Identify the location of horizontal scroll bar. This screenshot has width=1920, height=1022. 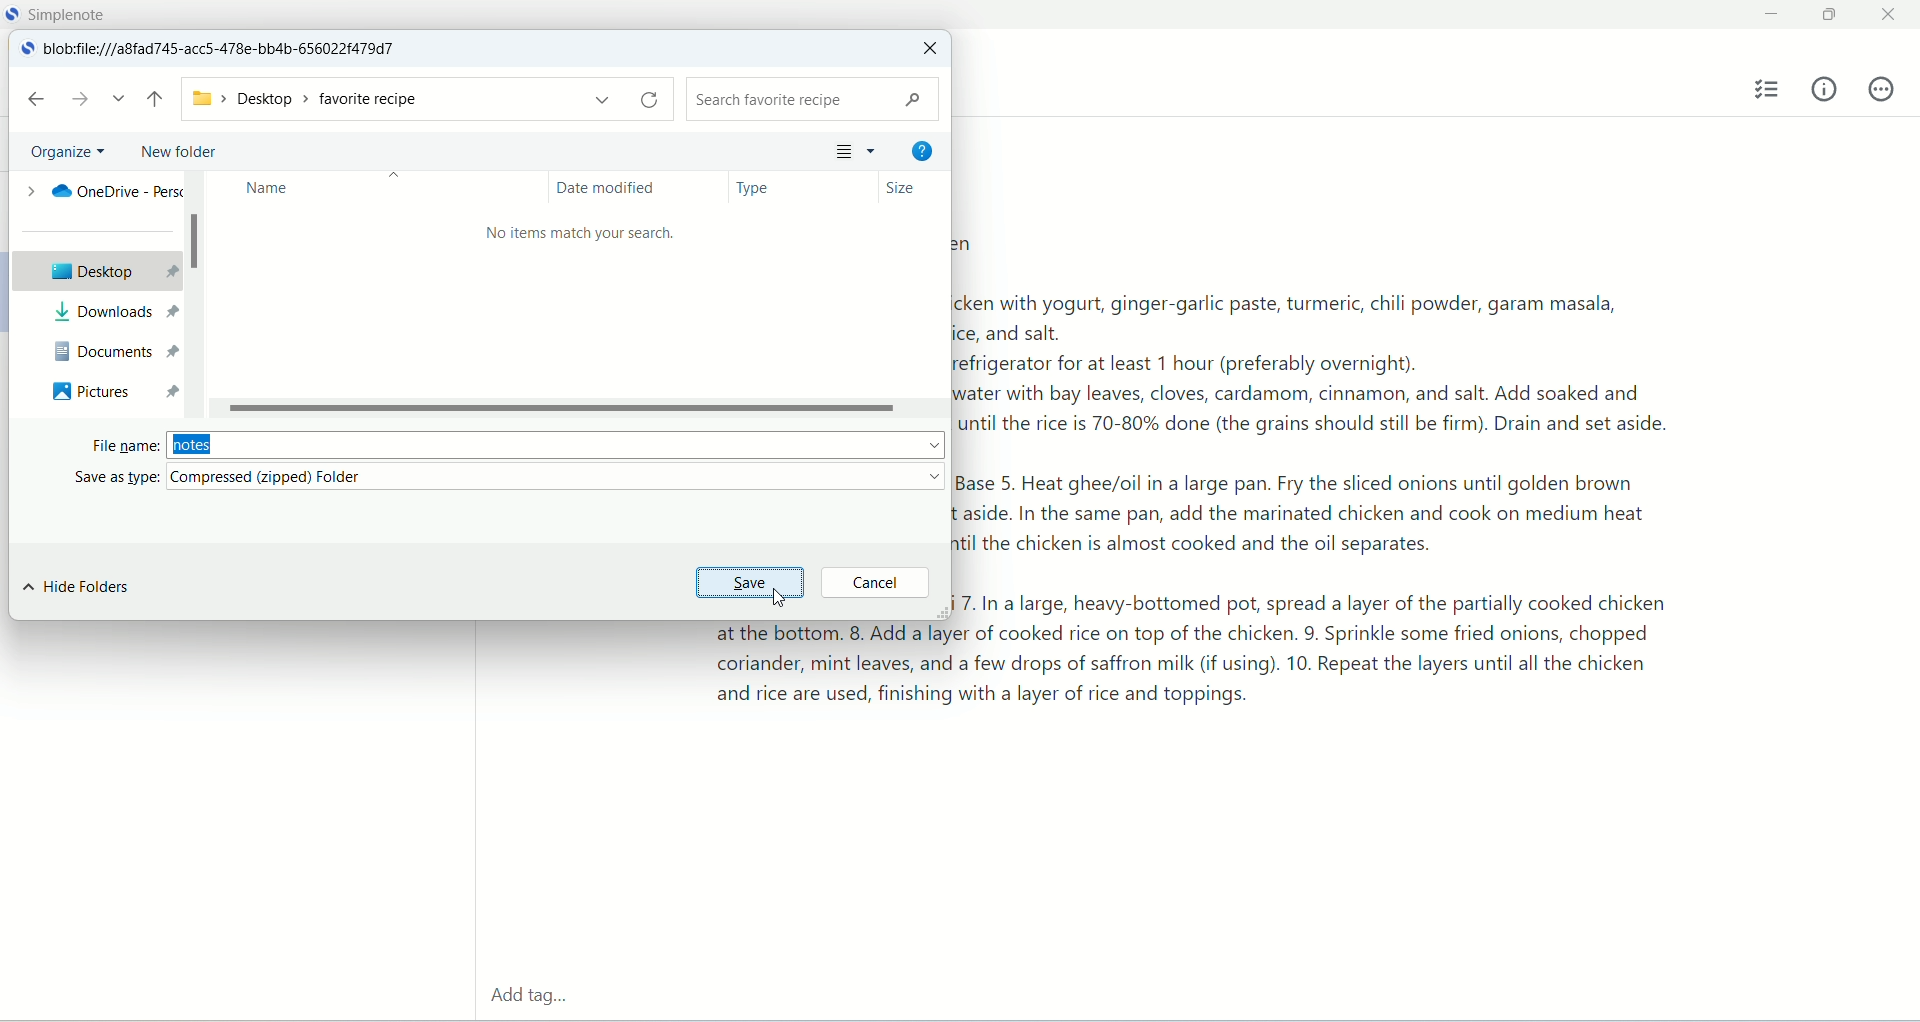
(578, 409).